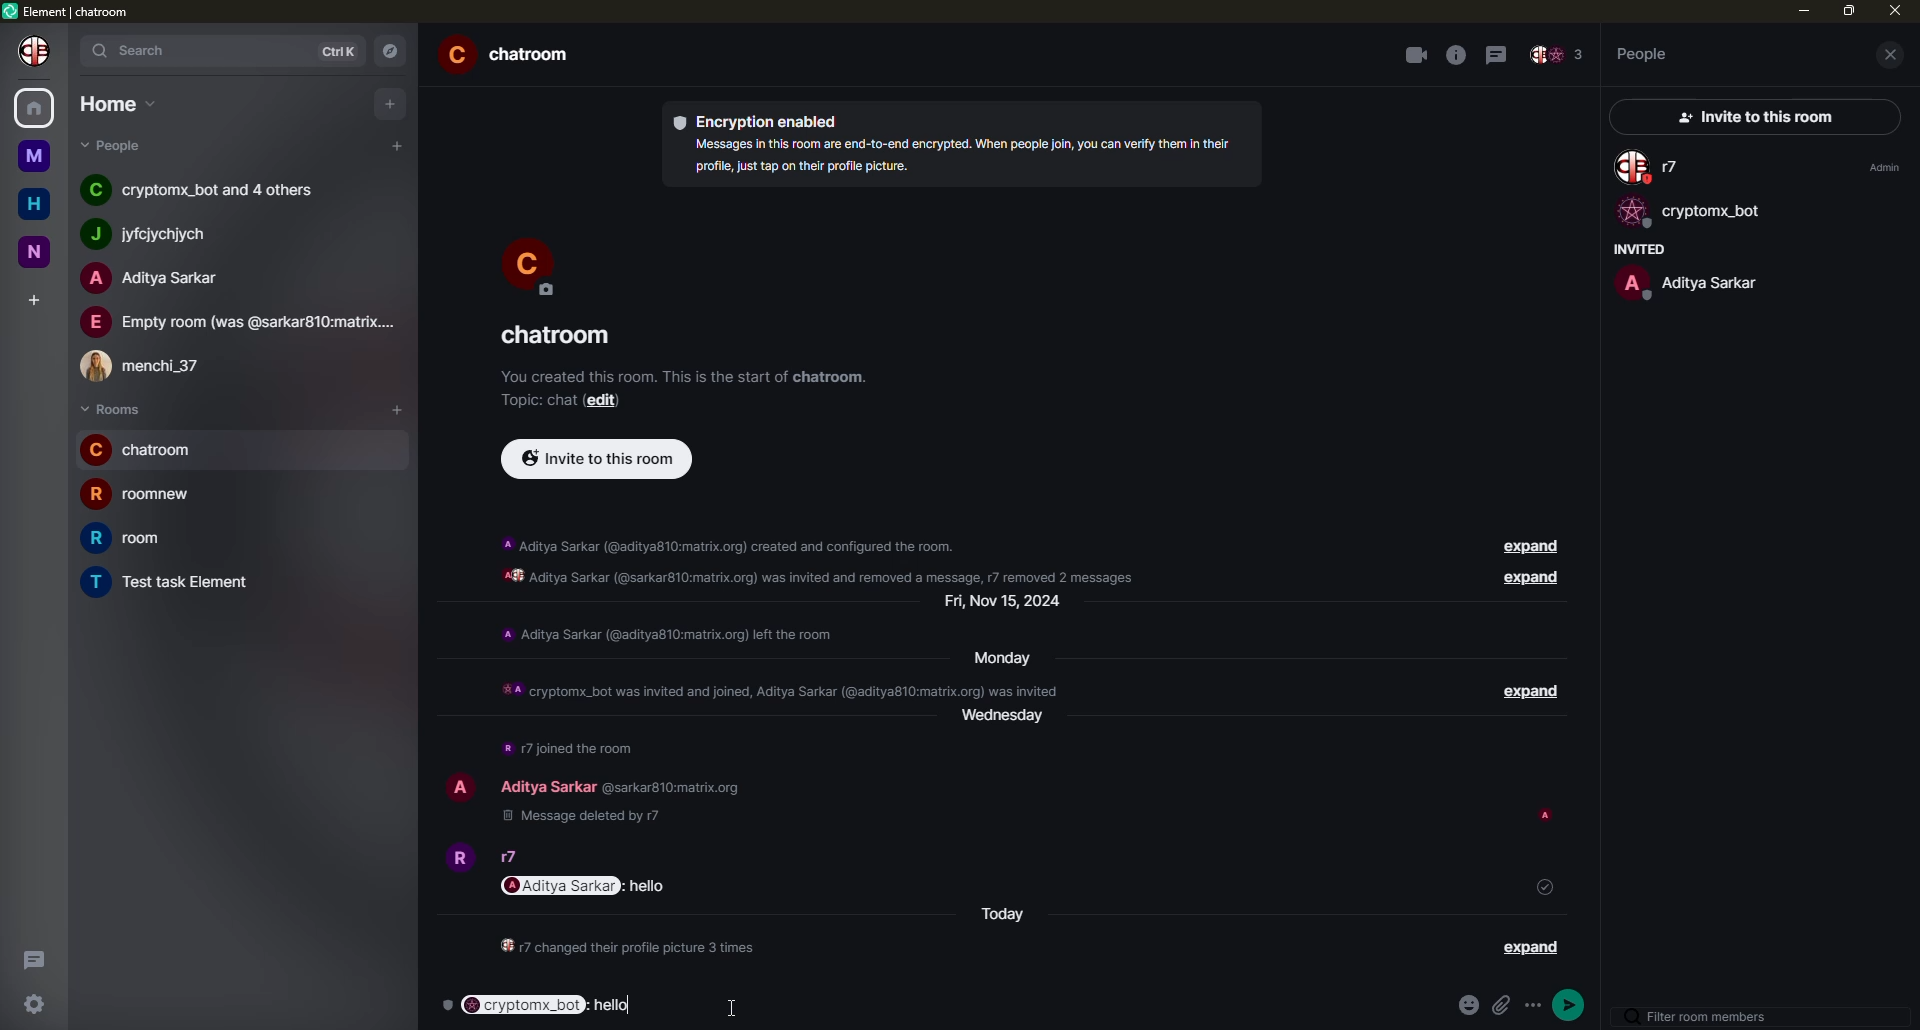  I want to click on cursor, so click(736, 1006).